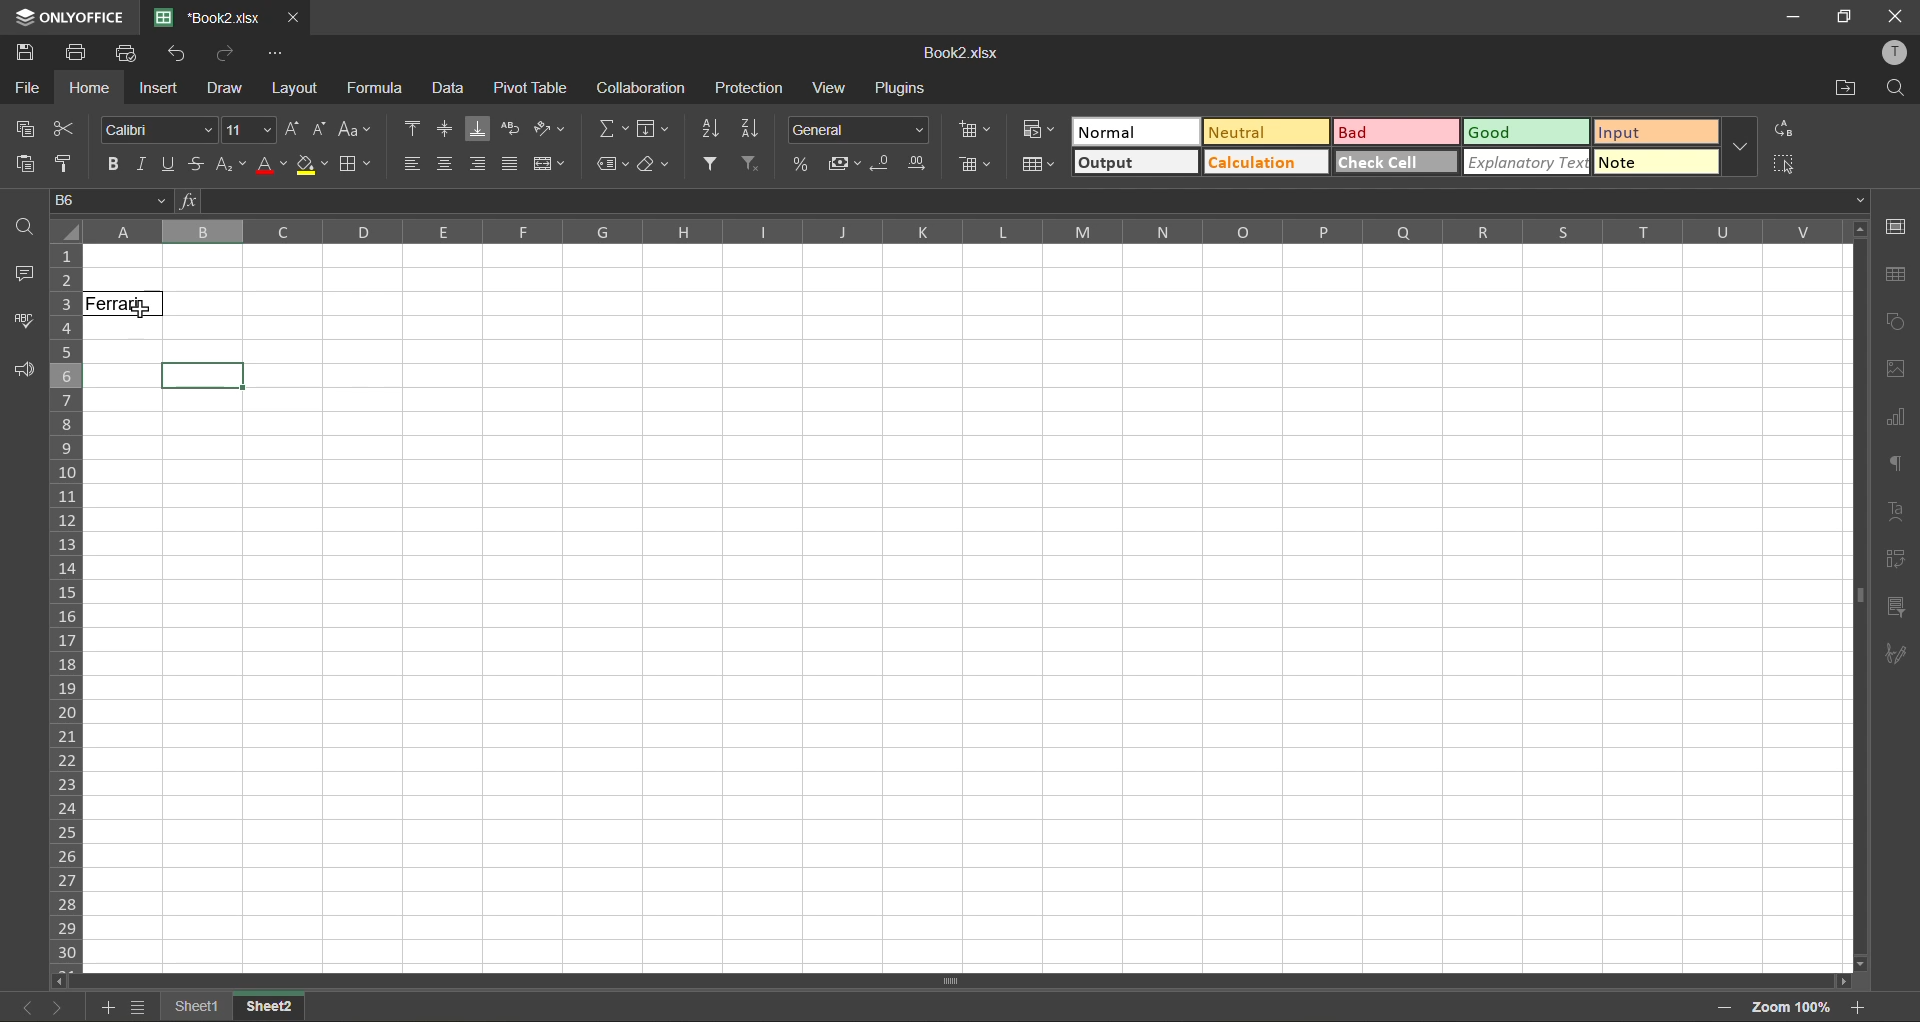  I want to click on underline, so click(171, 165).